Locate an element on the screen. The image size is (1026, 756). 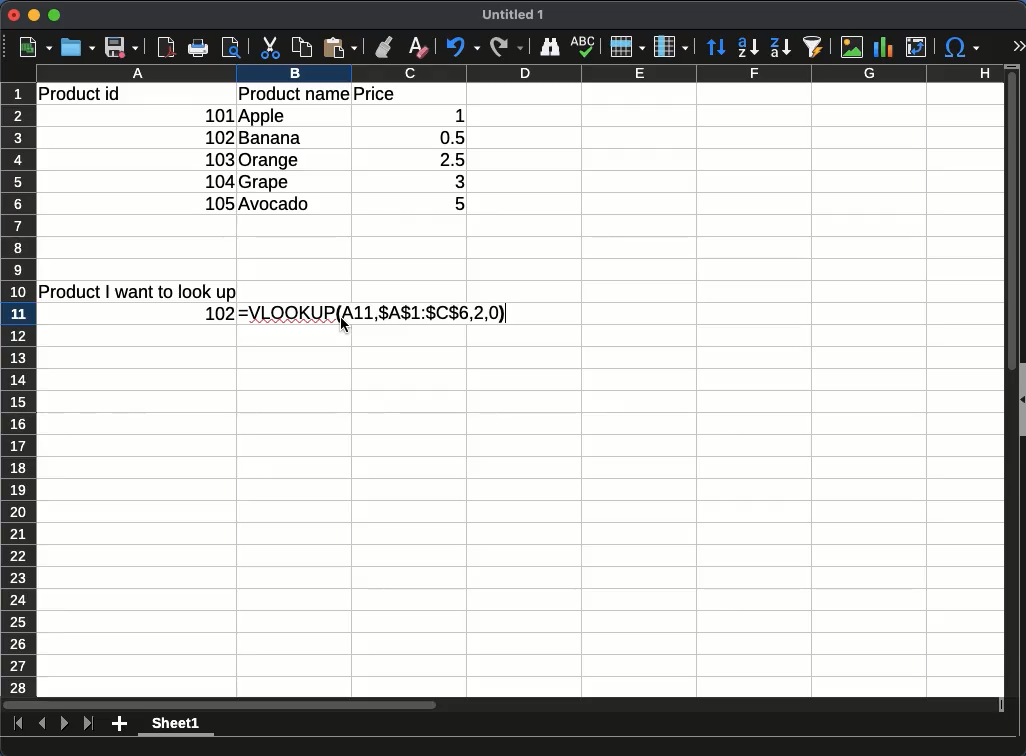
product id is located at coordinates (79, 94).